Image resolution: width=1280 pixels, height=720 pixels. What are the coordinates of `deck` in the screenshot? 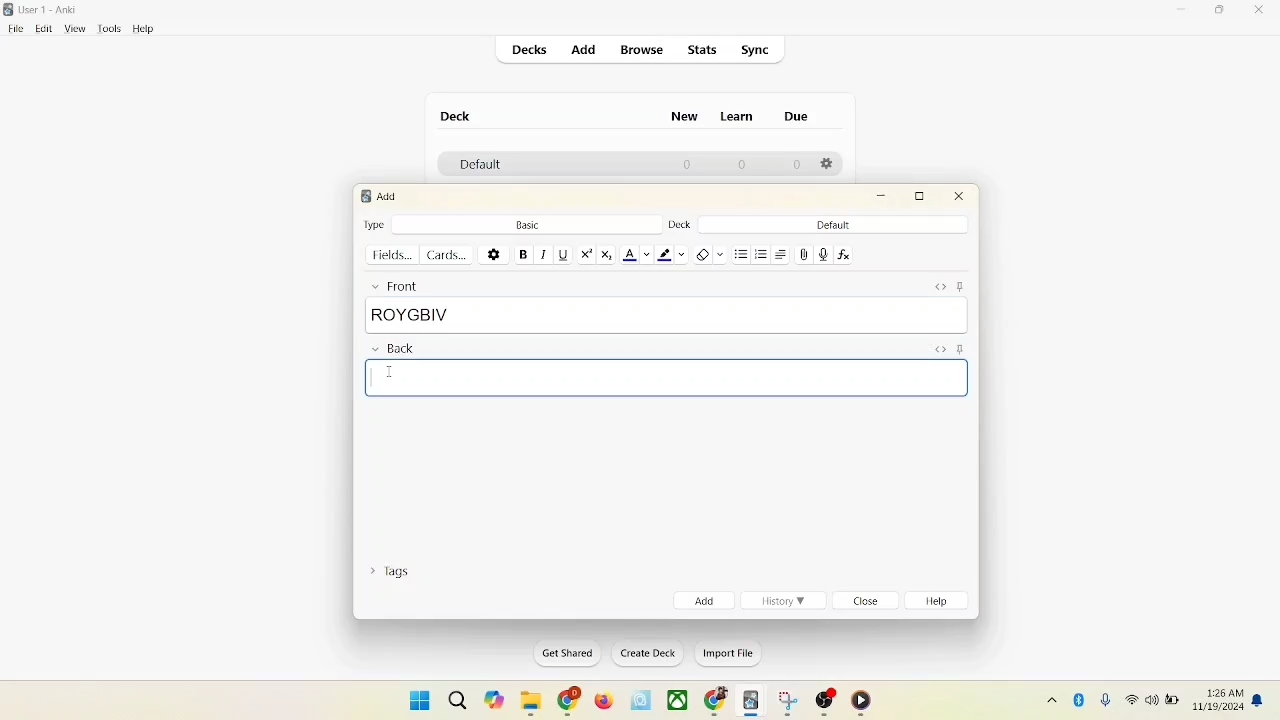 It's located at (678, 225).